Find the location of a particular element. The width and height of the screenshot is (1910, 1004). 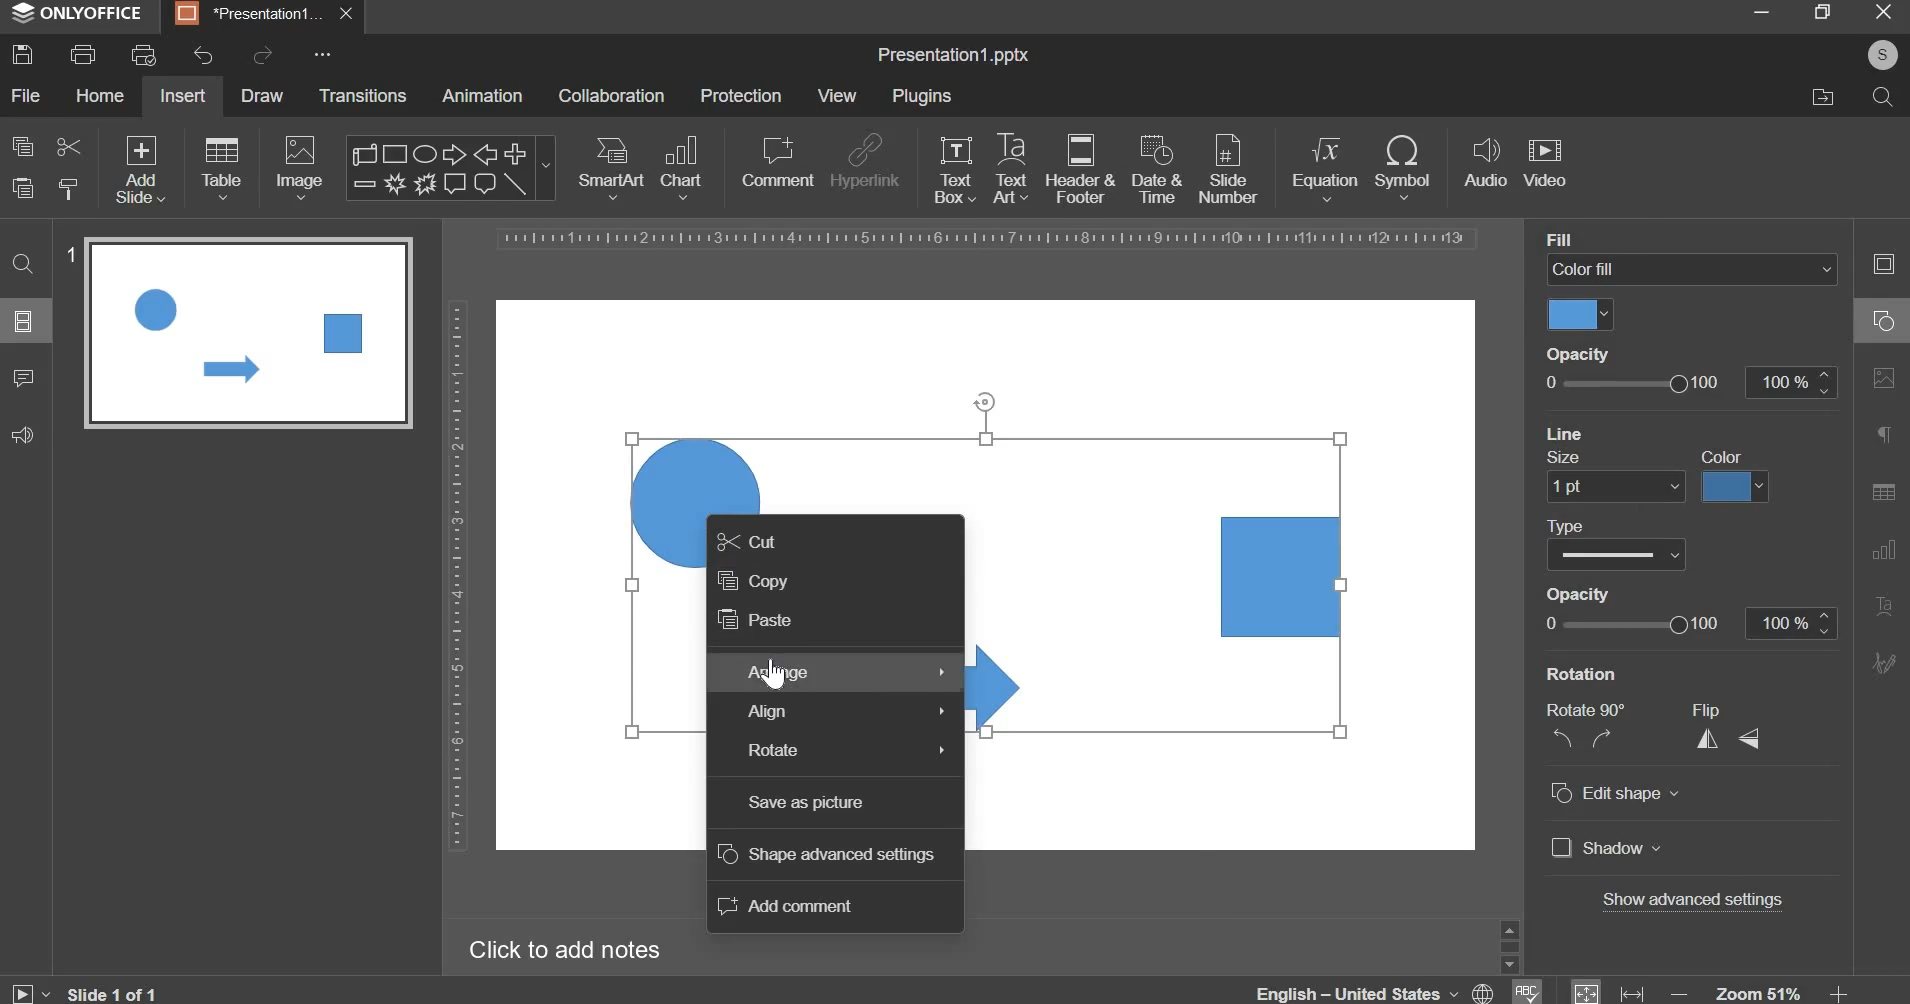

collaboration is located at coordinates (611, 96).